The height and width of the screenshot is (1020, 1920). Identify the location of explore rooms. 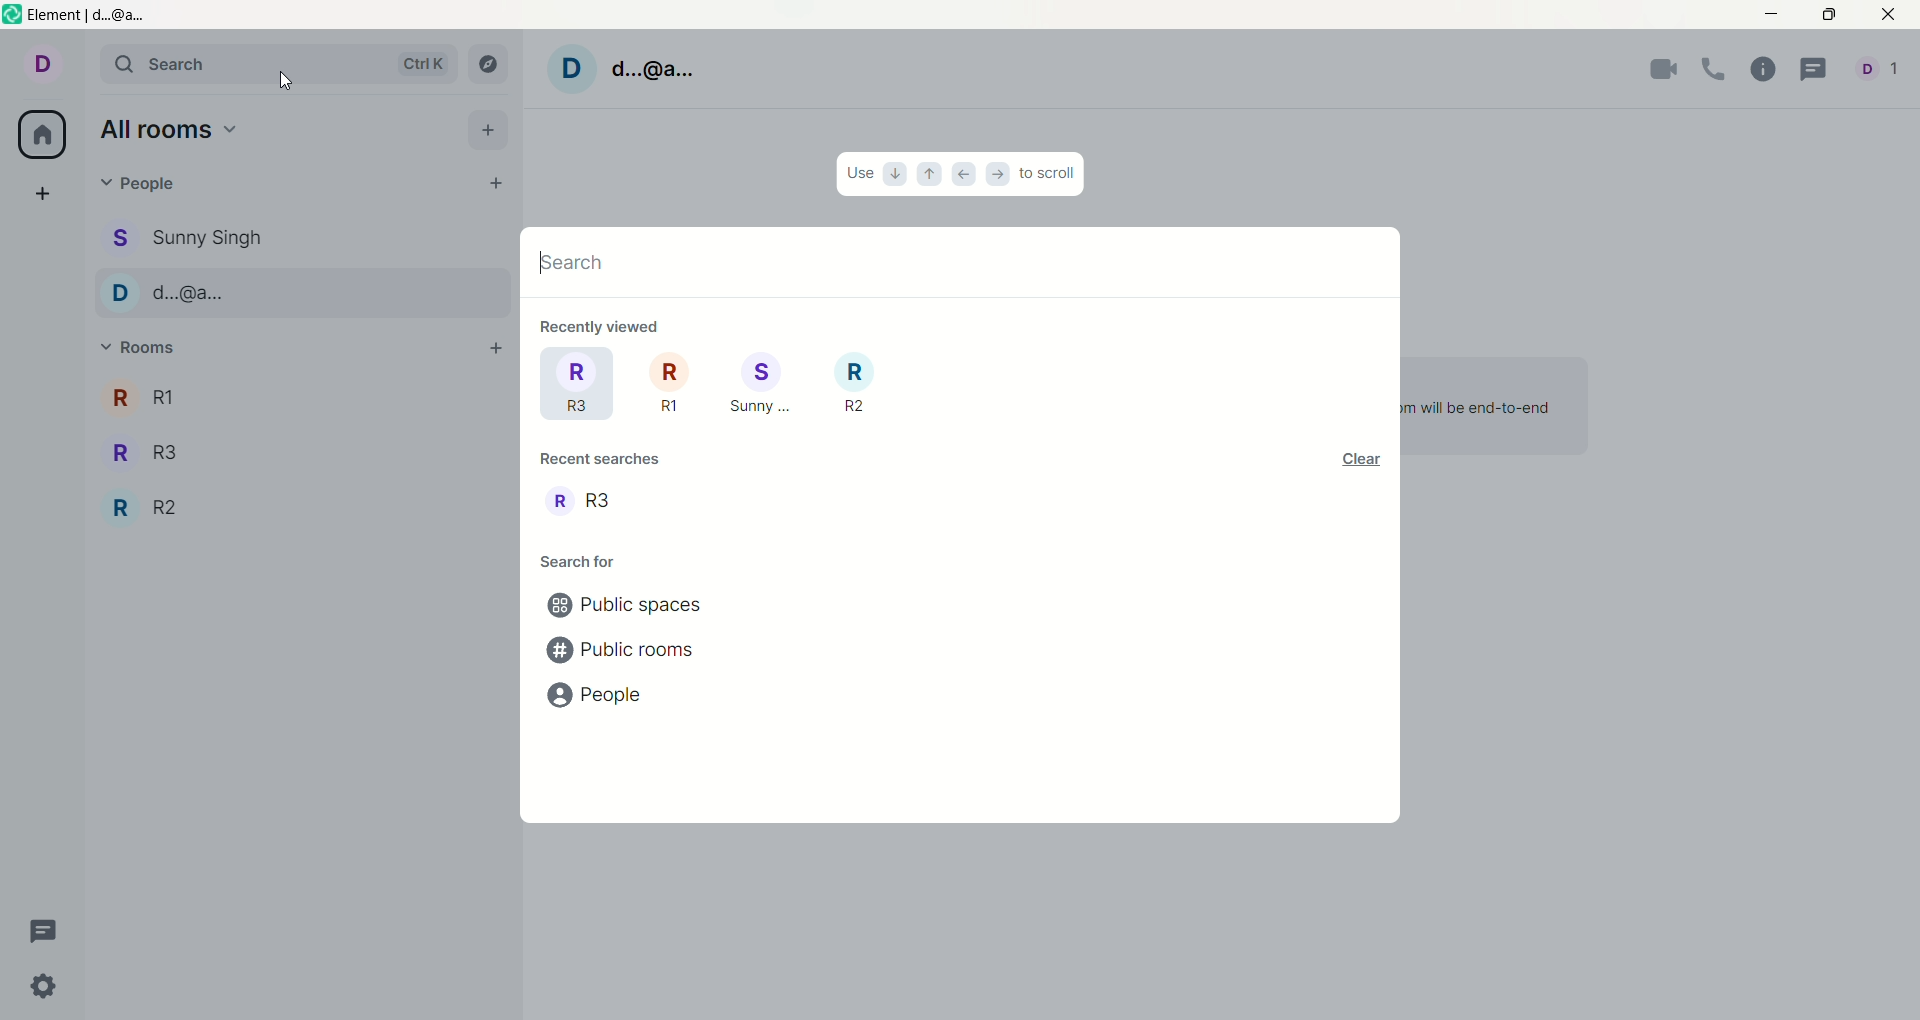
(485, 66).